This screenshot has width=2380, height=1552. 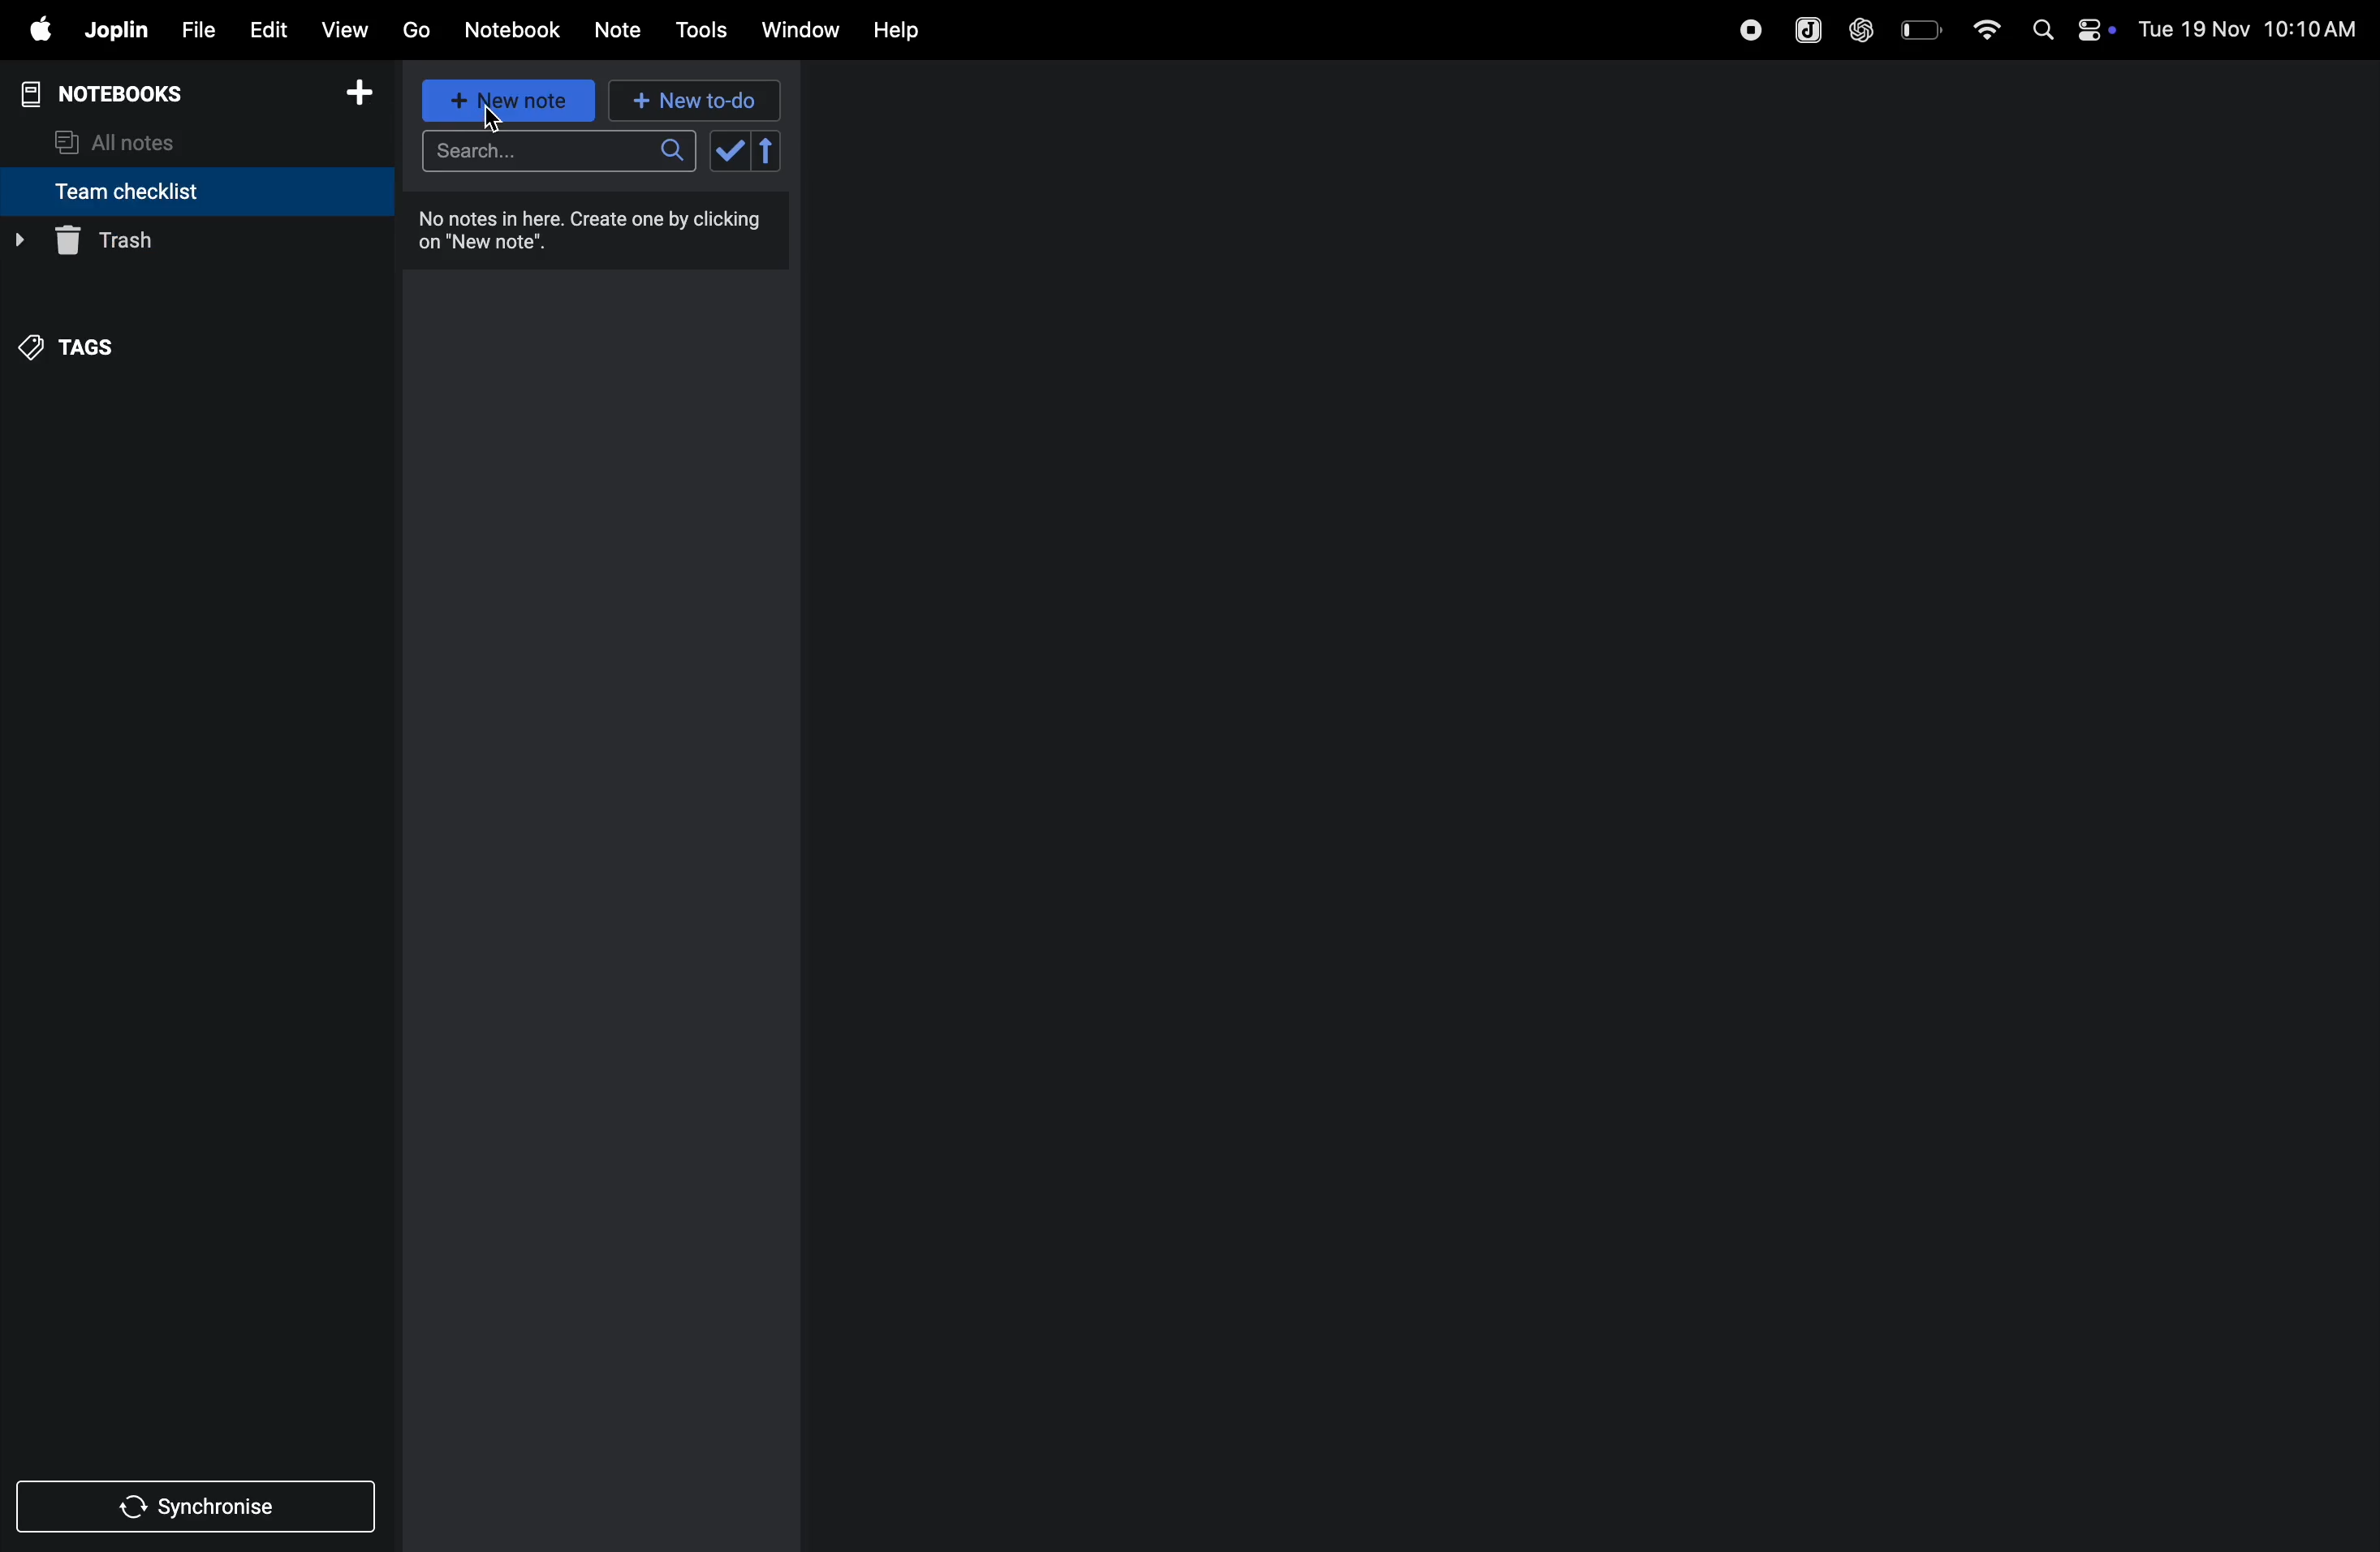 What do you see at coordinates (2250, 30) in the screenshot?
I see `Tue 19 Nov 10:10 AM(date and time)` at bounding box center [2250, 30].